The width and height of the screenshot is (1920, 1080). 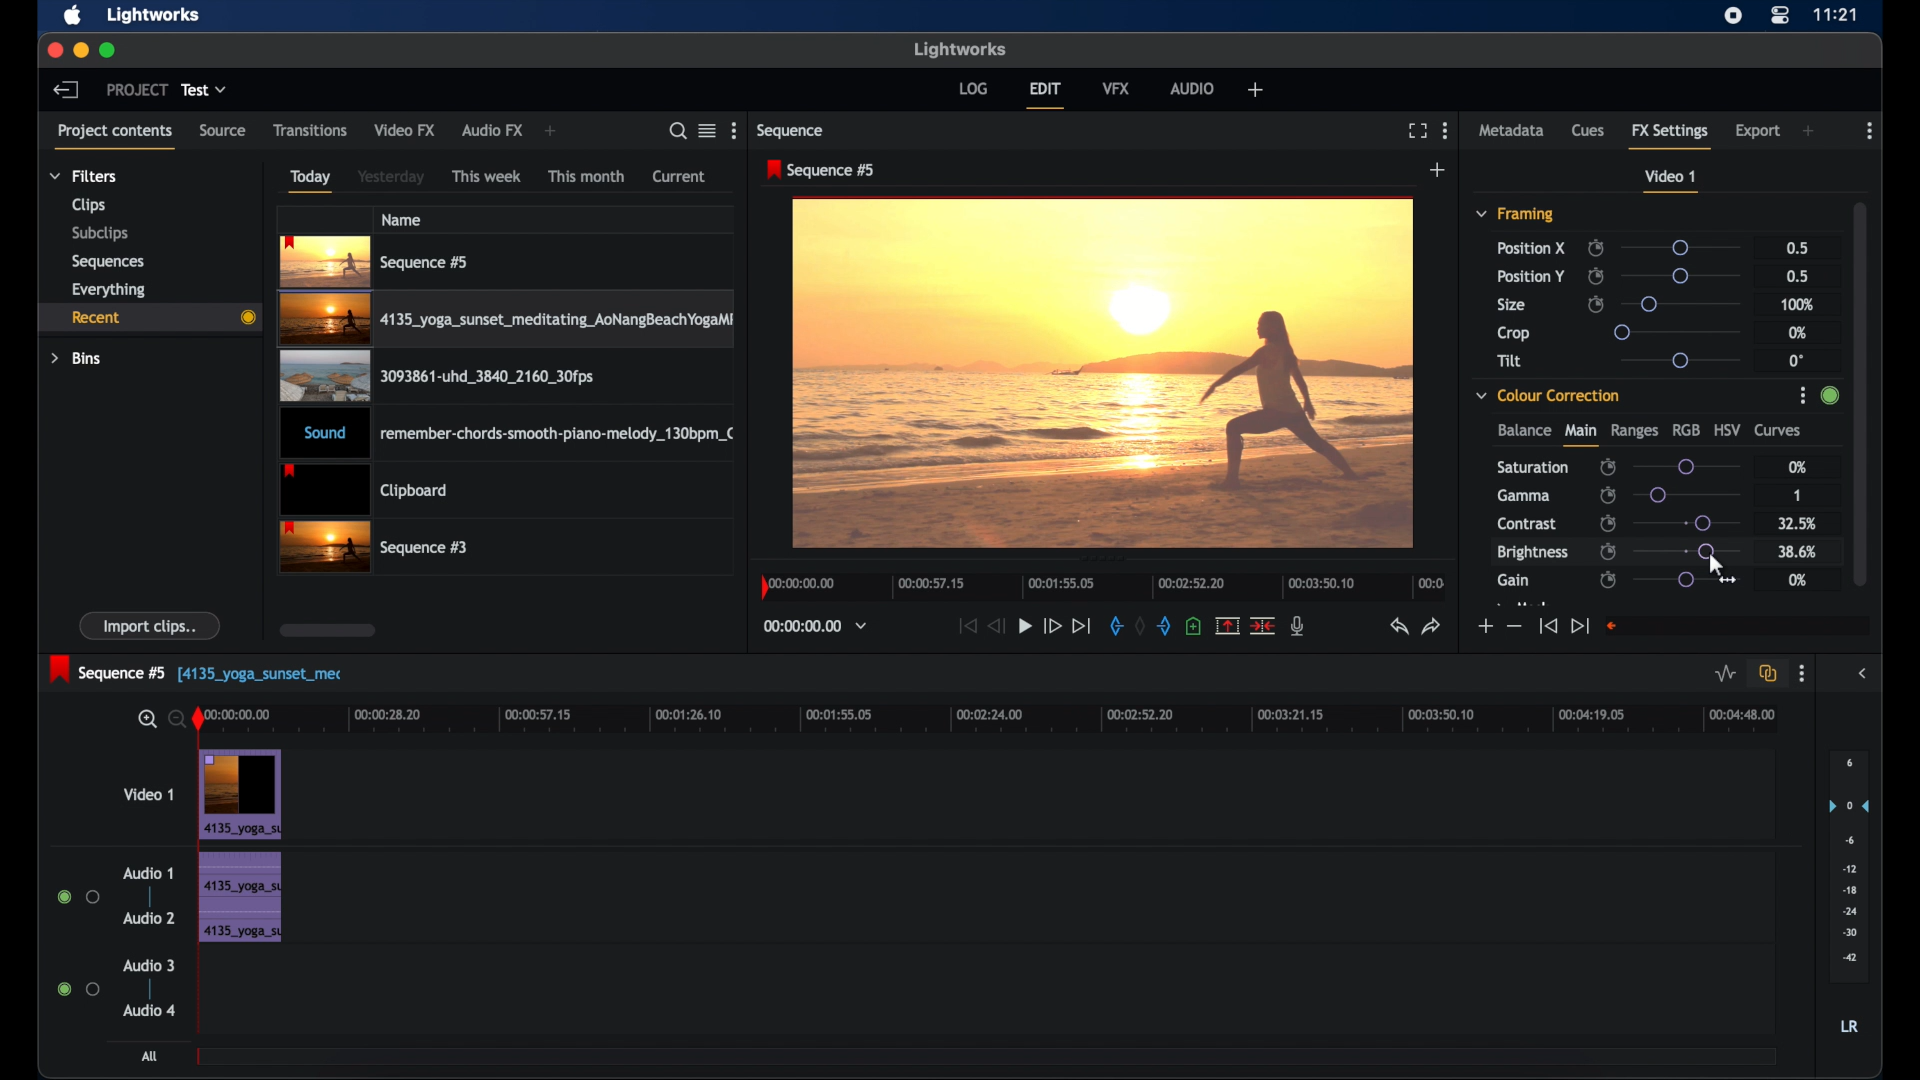 I want to click on undo, so click(x=1397, y=627).